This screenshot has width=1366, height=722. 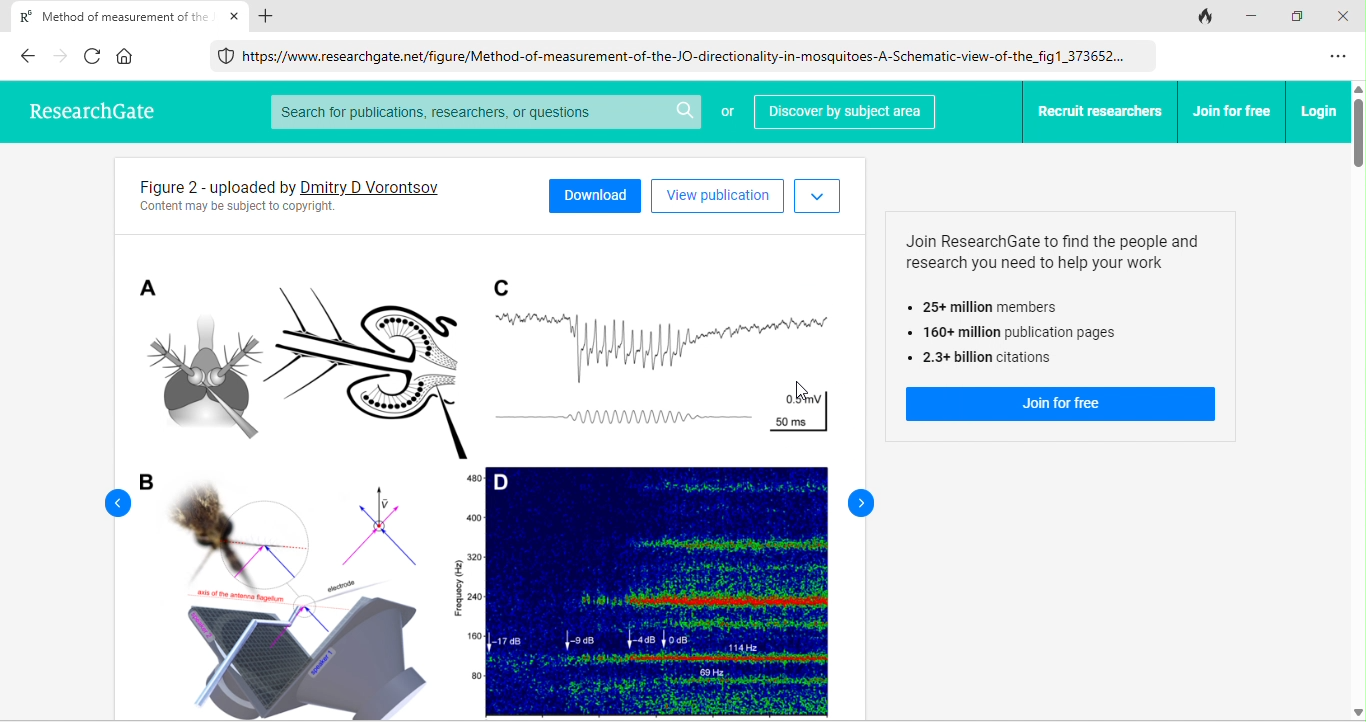 What do you see at coordinates (857, 502) in the screenshot?
I see `forward` at bounding box center [857, 502].